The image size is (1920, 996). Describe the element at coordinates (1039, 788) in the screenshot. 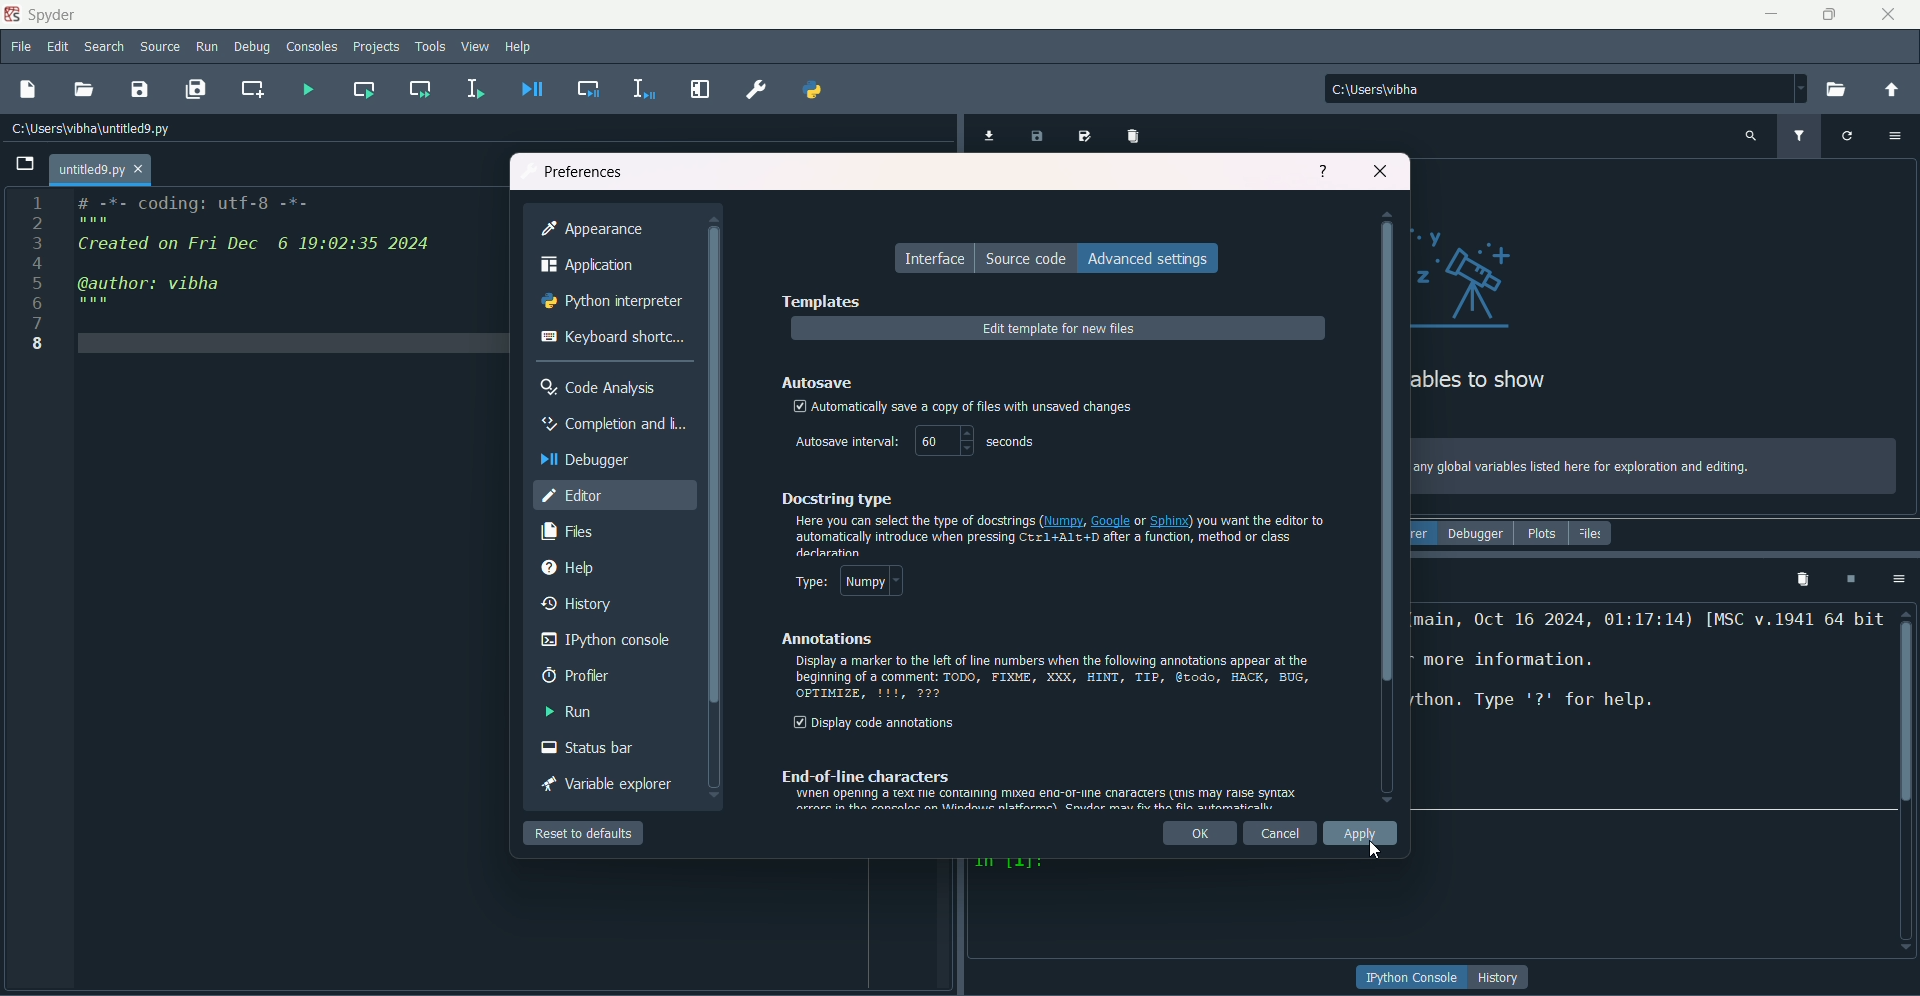

I see `text` at that location.